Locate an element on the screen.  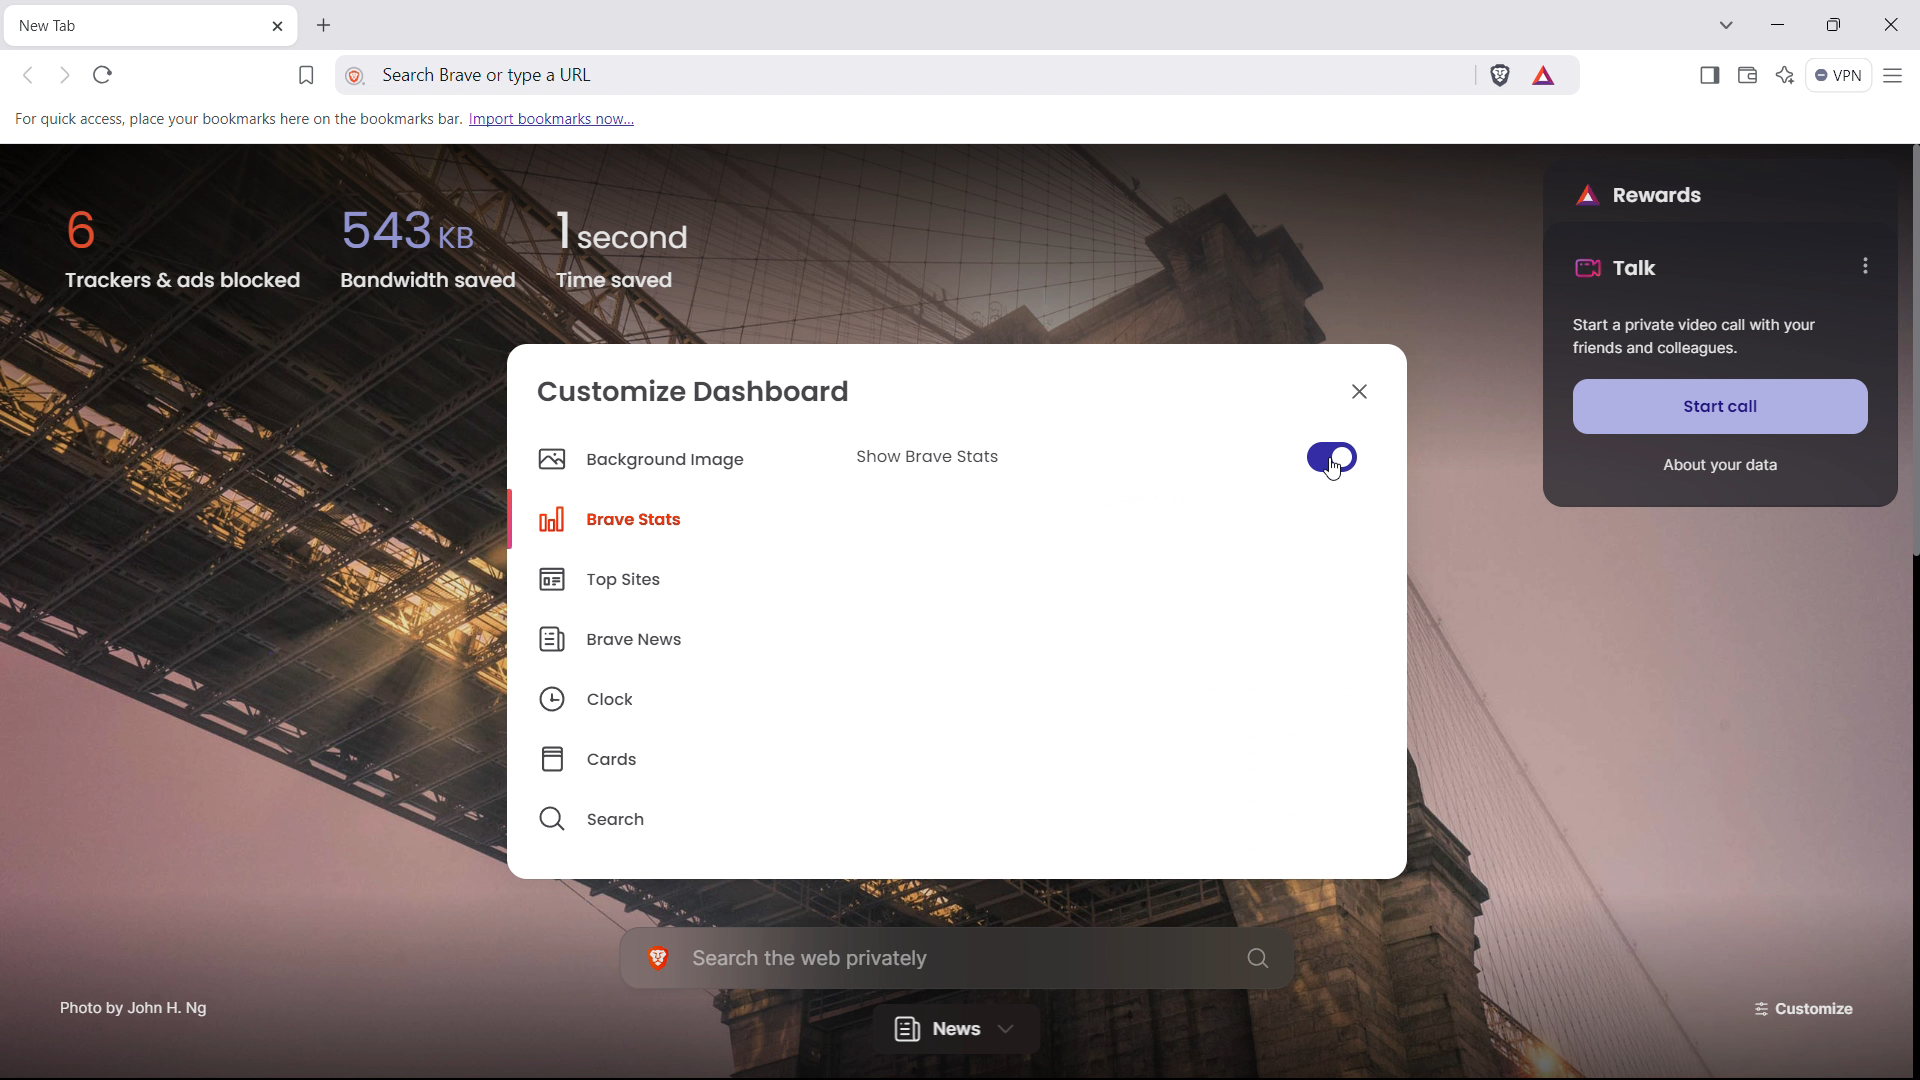
close is located at coordinates (1360, 390).